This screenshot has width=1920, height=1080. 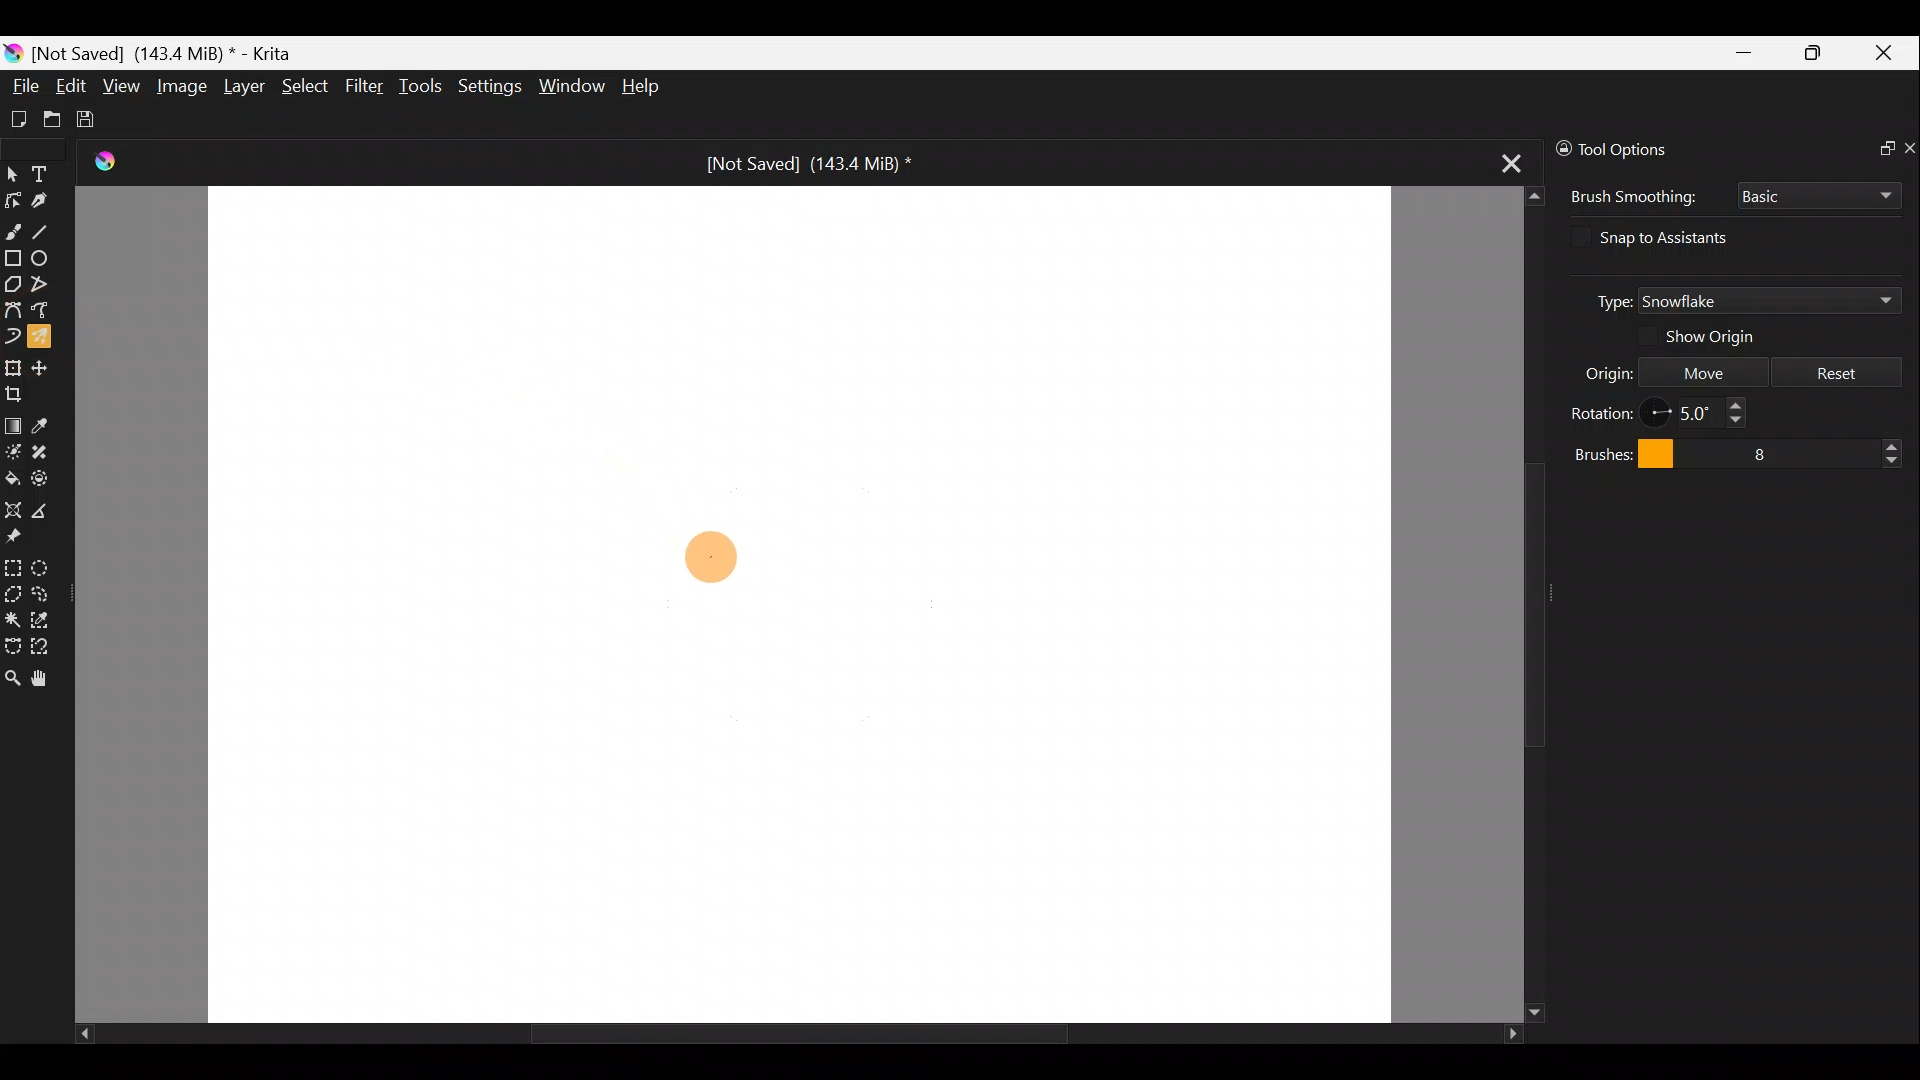 What do you see at coordinates (48, 424) in the screenshot?
I see `Sample a colour from image/current layer` at bounding box center [48, 424].